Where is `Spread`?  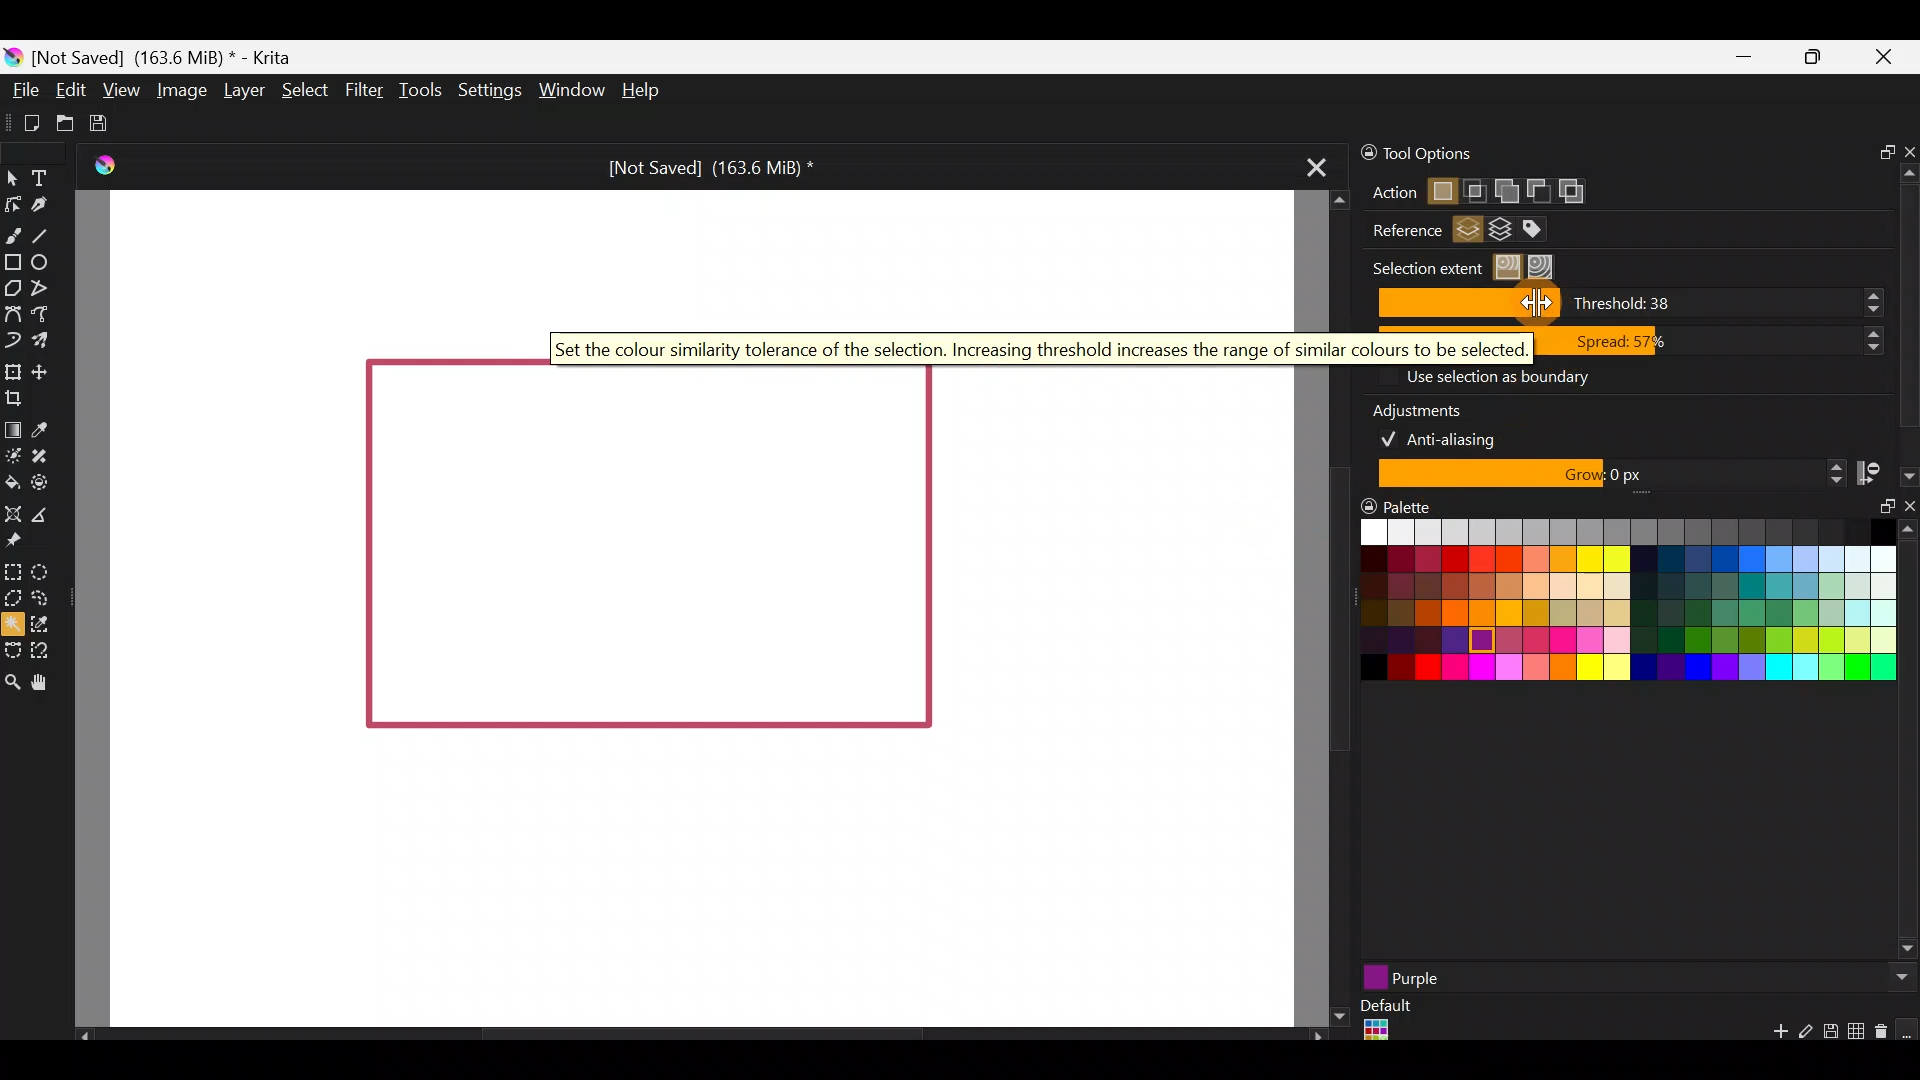 Spread is located at coordinates (1712, 340).